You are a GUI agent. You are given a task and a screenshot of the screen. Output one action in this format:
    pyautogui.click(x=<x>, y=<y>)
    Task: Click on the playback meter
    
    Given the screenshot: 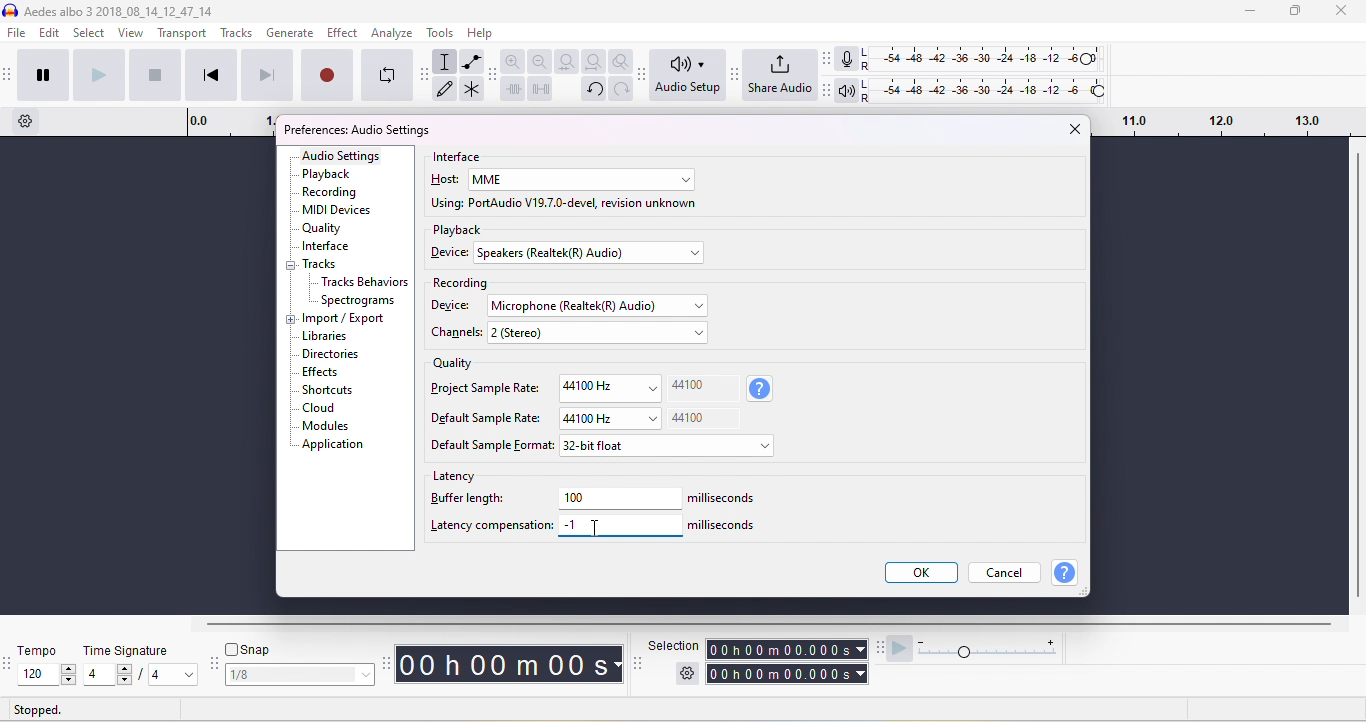 What is the action you would take?
    pyautogui.click(x=849, y=91)
    